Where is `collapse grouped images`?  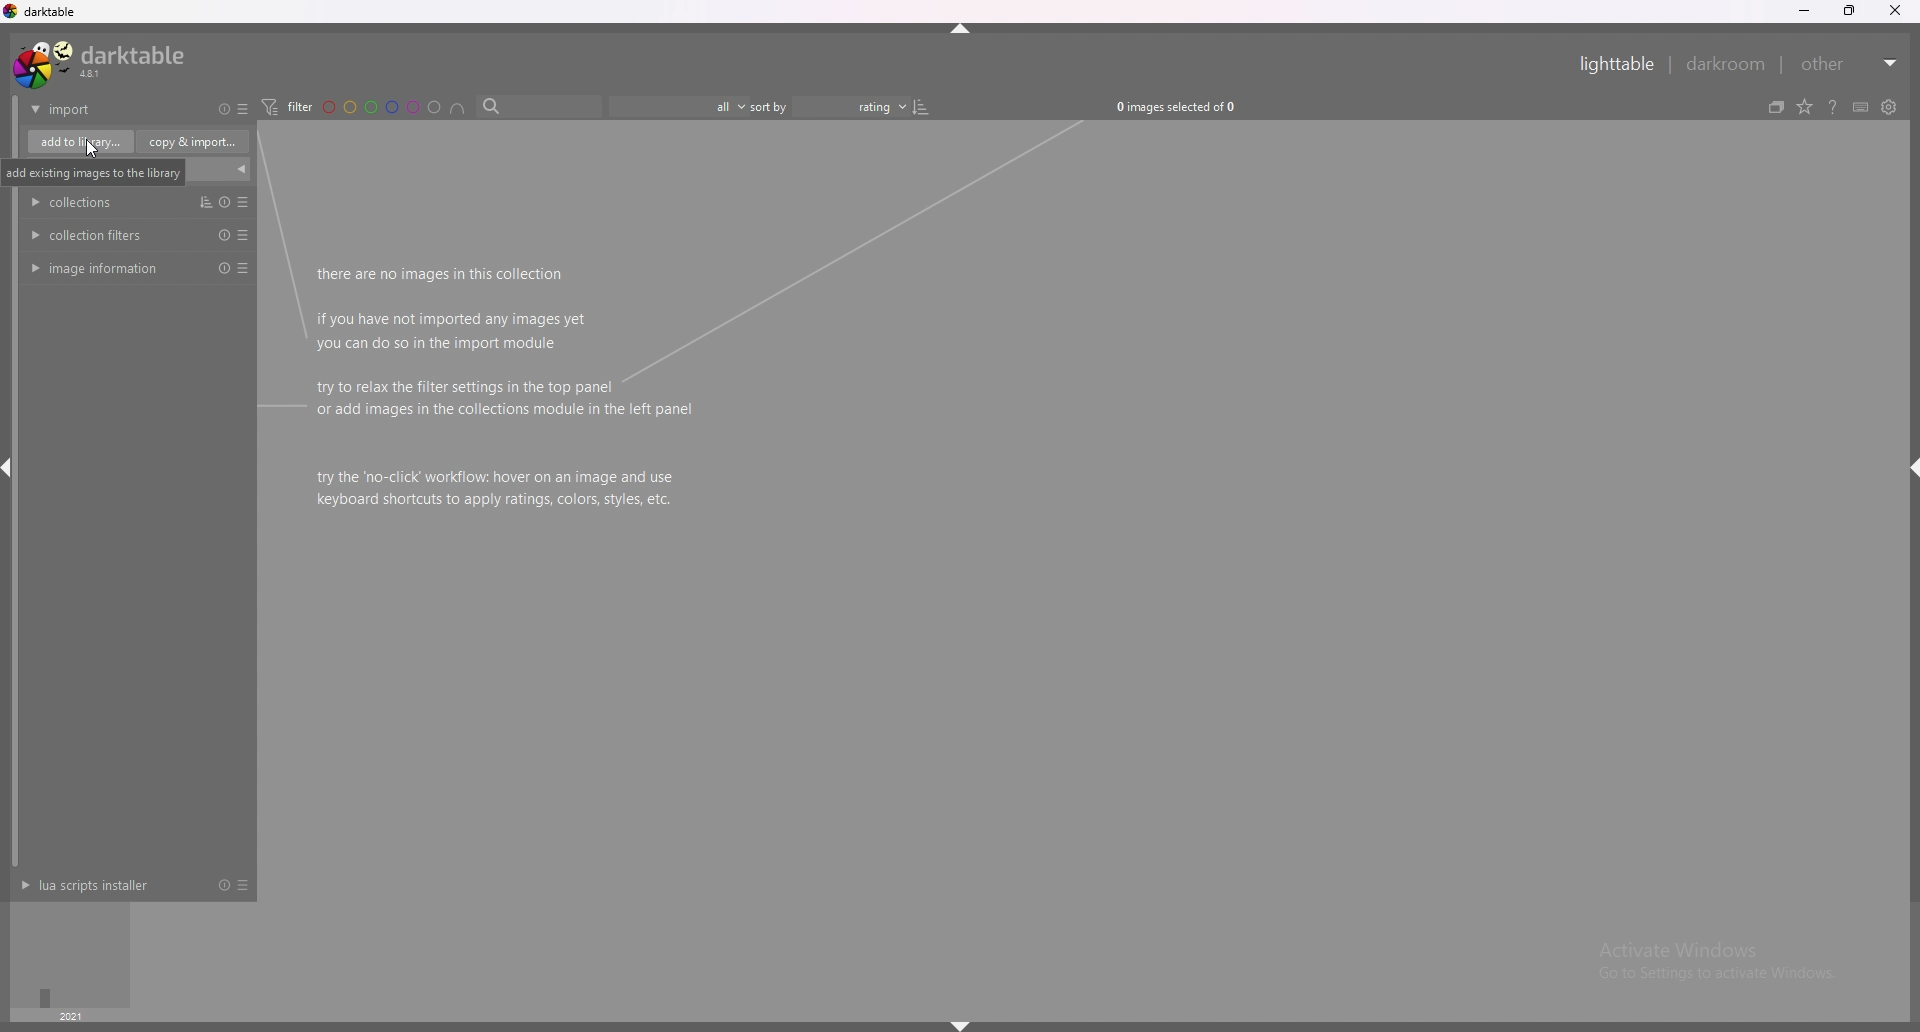
collapse grouped images is located at coordinates (1776, 107).